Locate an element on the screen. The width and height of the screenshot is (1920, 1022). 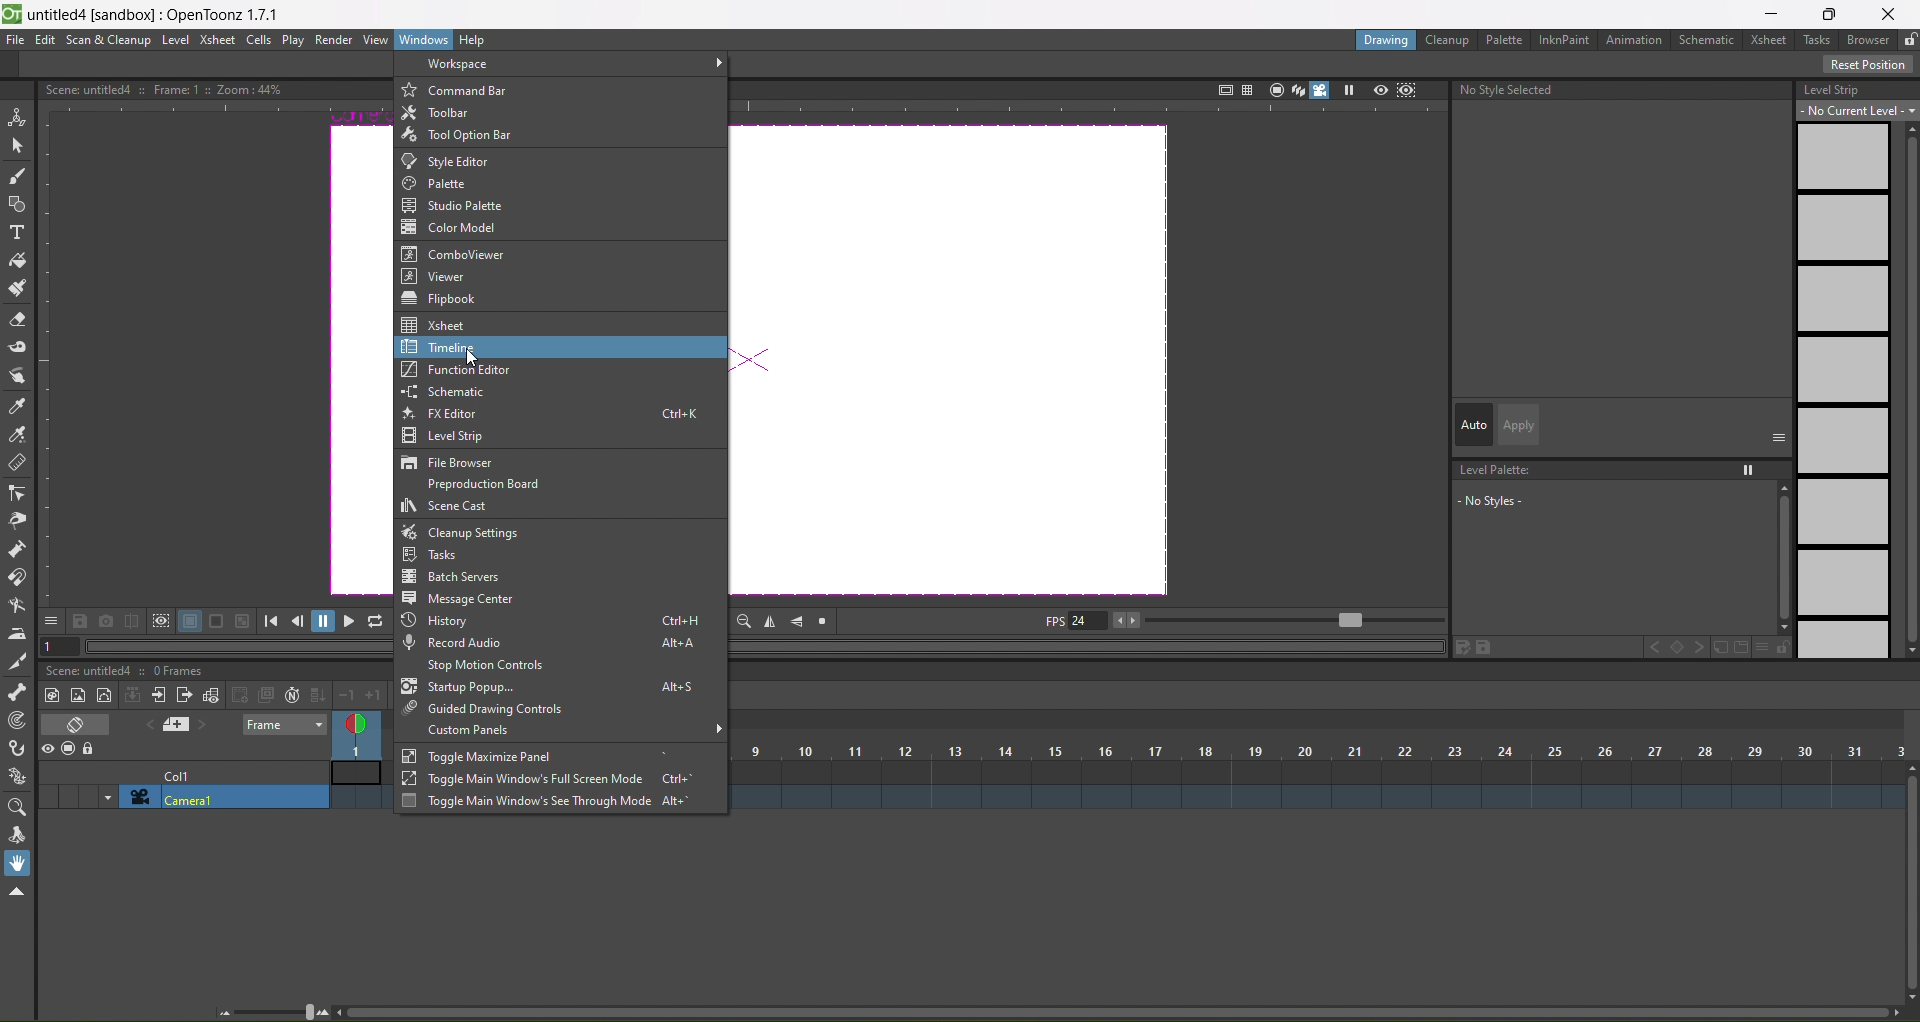
record audio is located at coordinates (562, 644).